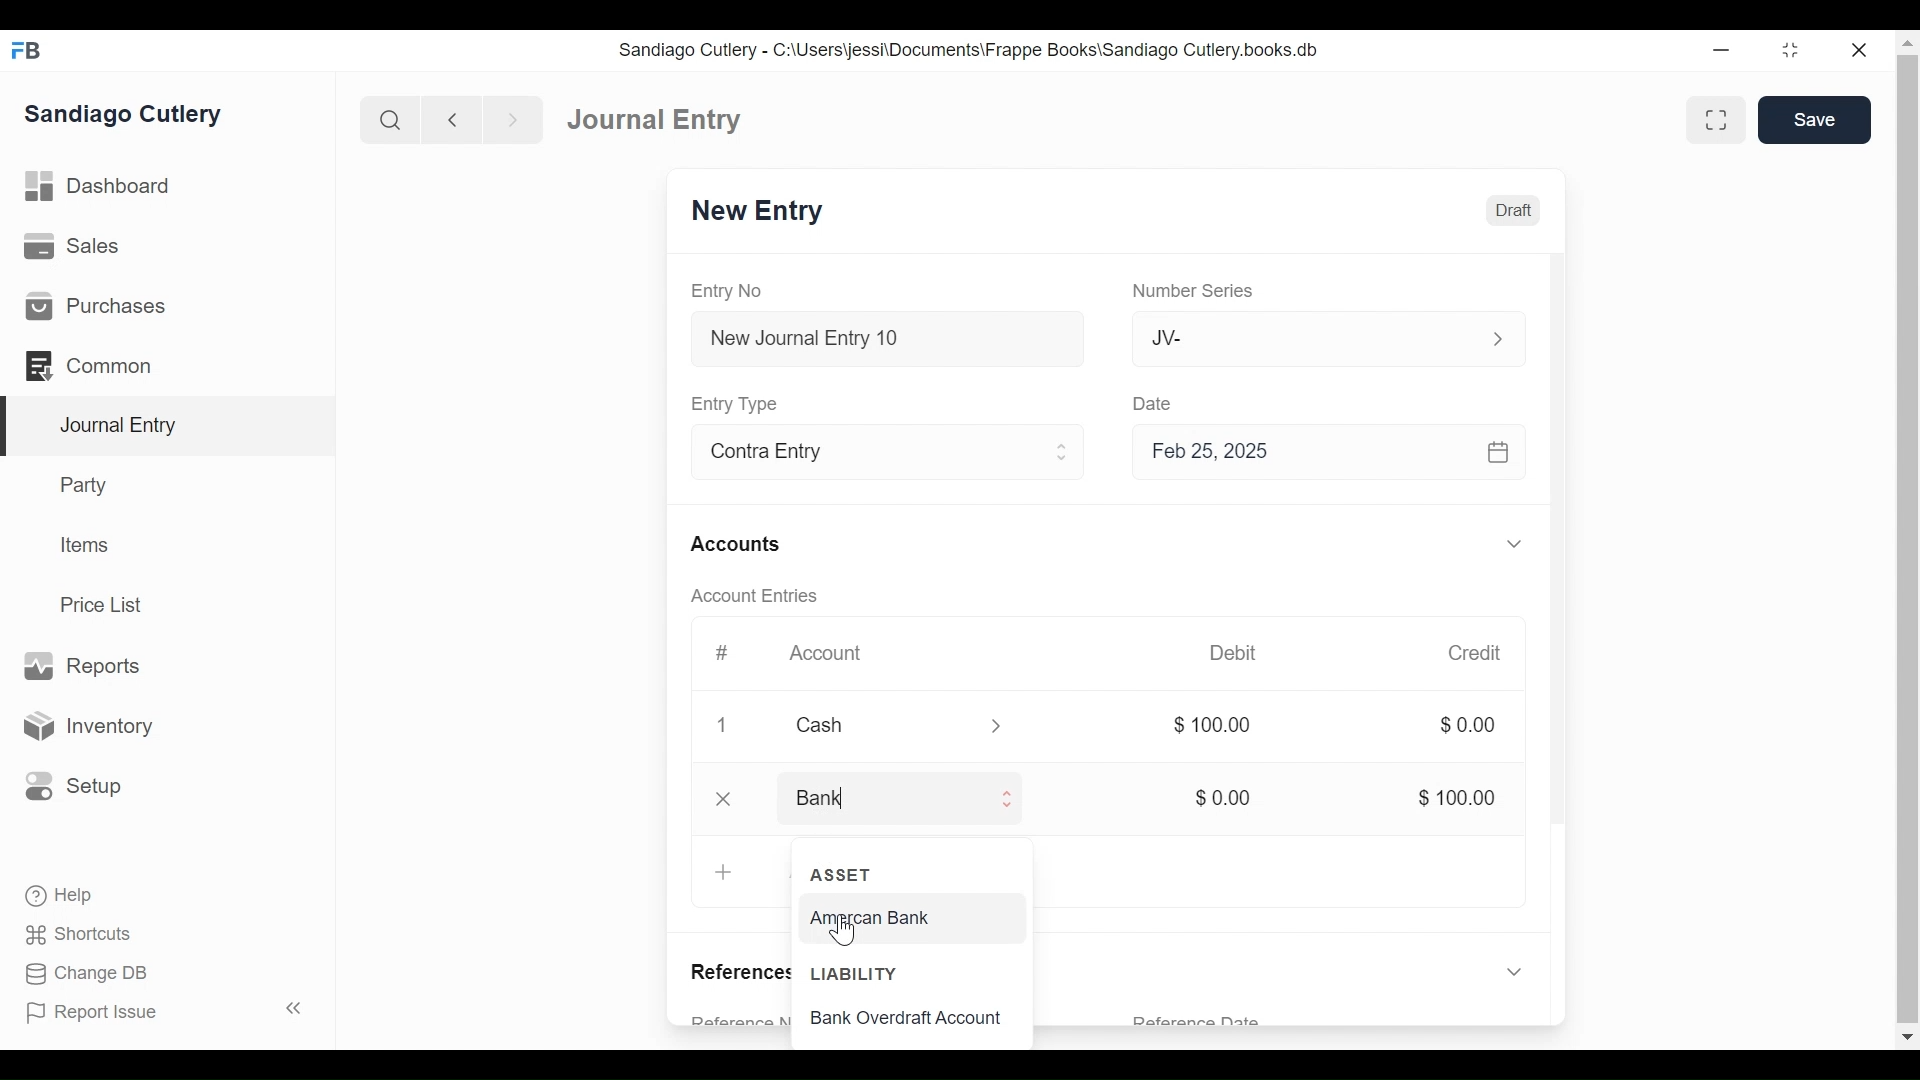 This screenshot has height=1080, width=1920. Describe the element at coordinates (727, 651) in the screenshot. I see `#` at that location.